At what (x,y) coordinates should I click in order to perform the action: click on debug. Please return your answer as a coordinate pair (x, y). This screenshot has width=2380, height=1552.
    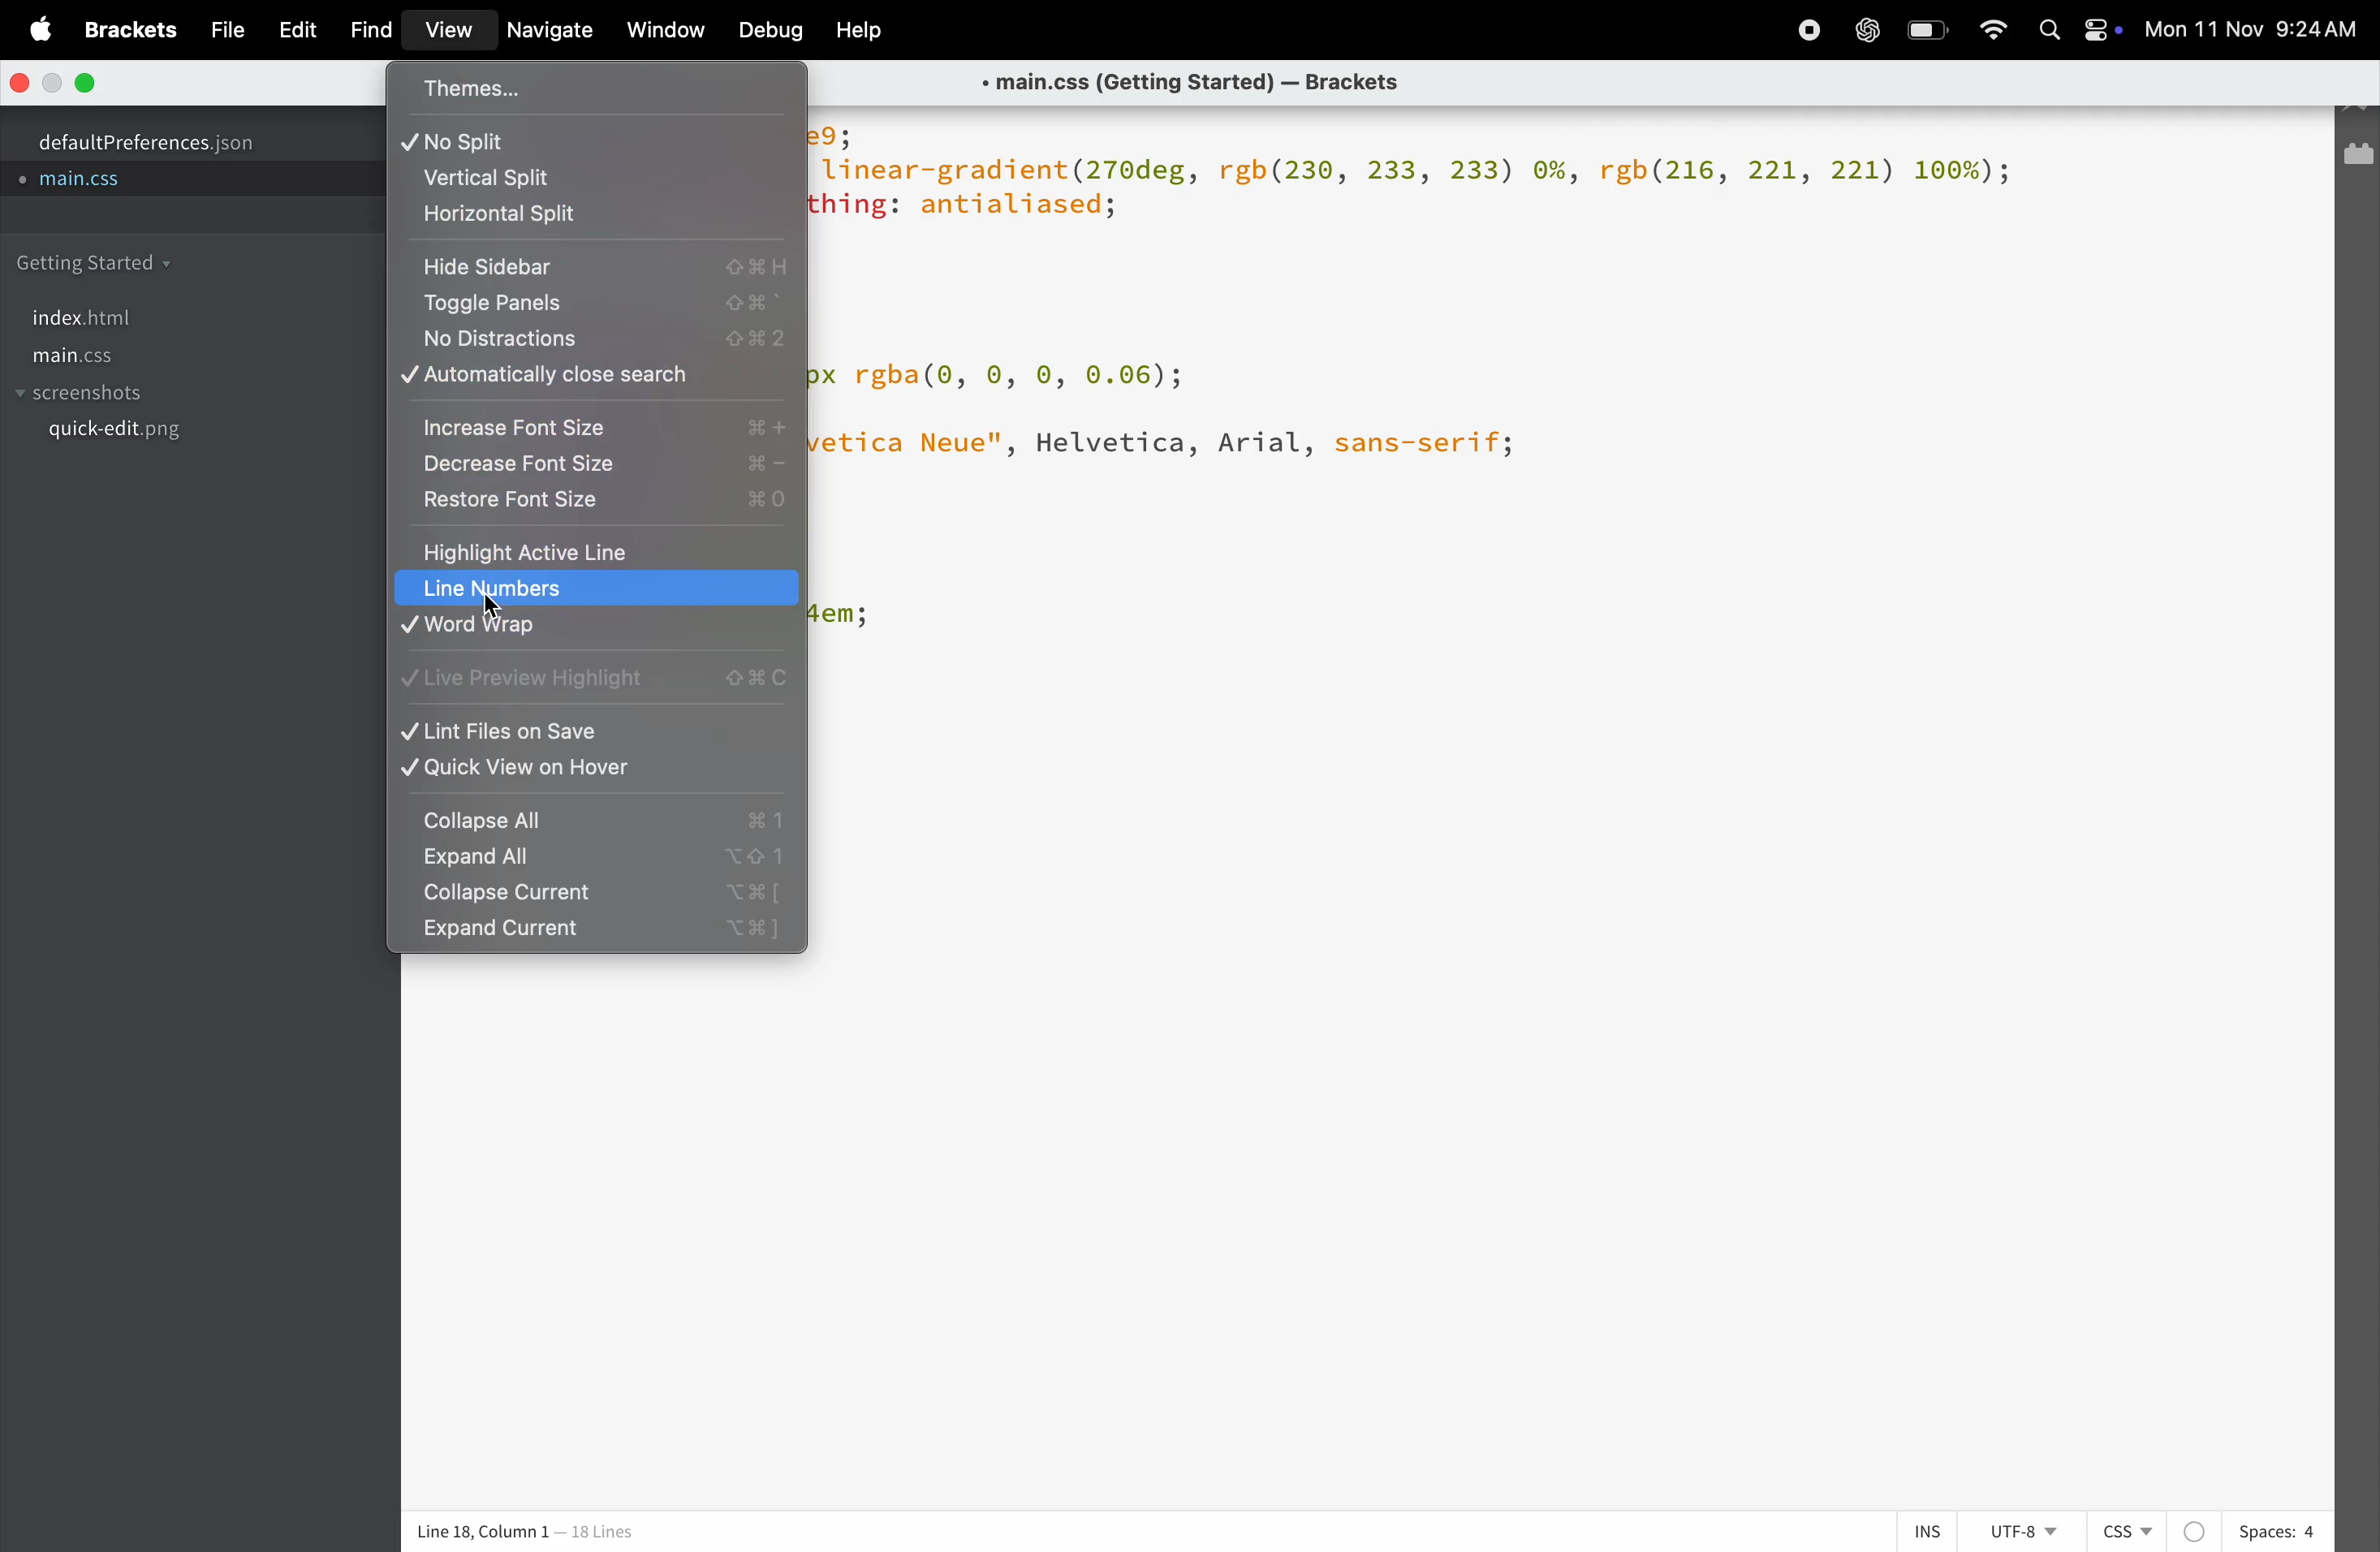
    Looking at the image, I should click on (767, 32).